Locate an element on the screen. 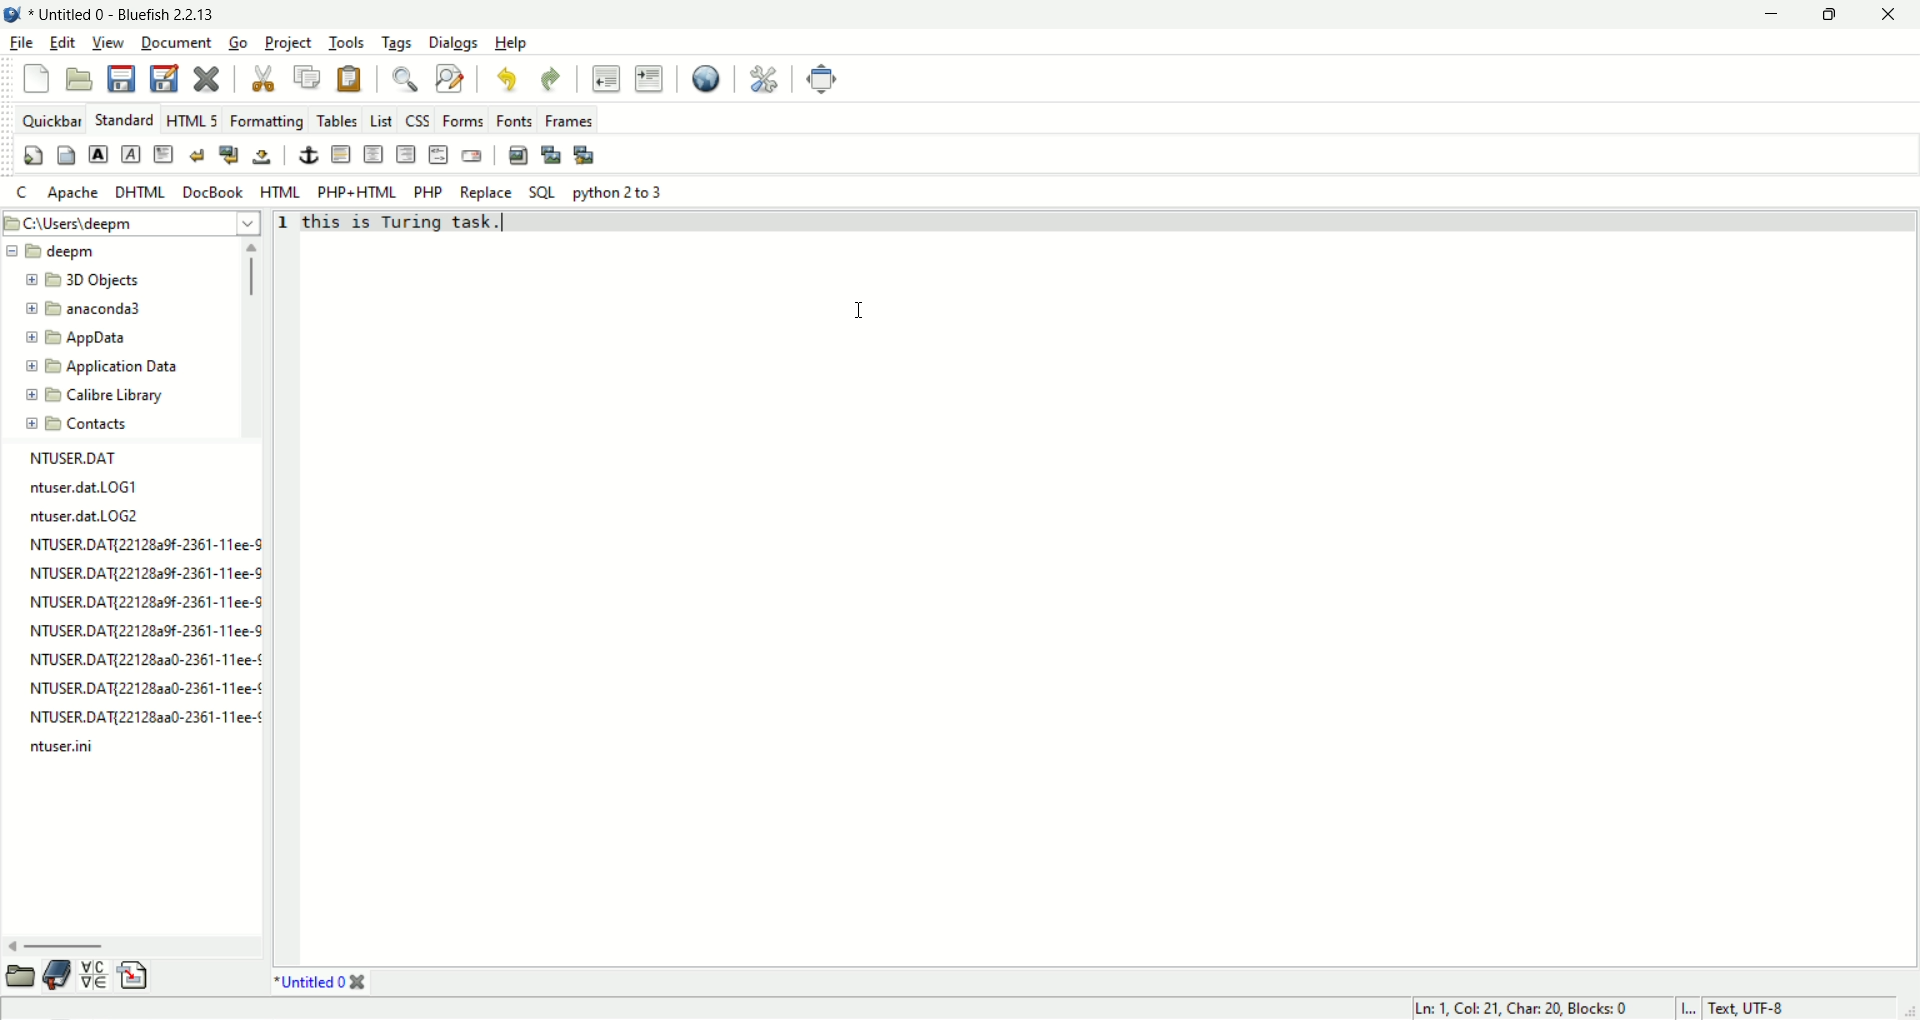 The image size is (1920, 1020). PHP is located at coordinates (430, 192).